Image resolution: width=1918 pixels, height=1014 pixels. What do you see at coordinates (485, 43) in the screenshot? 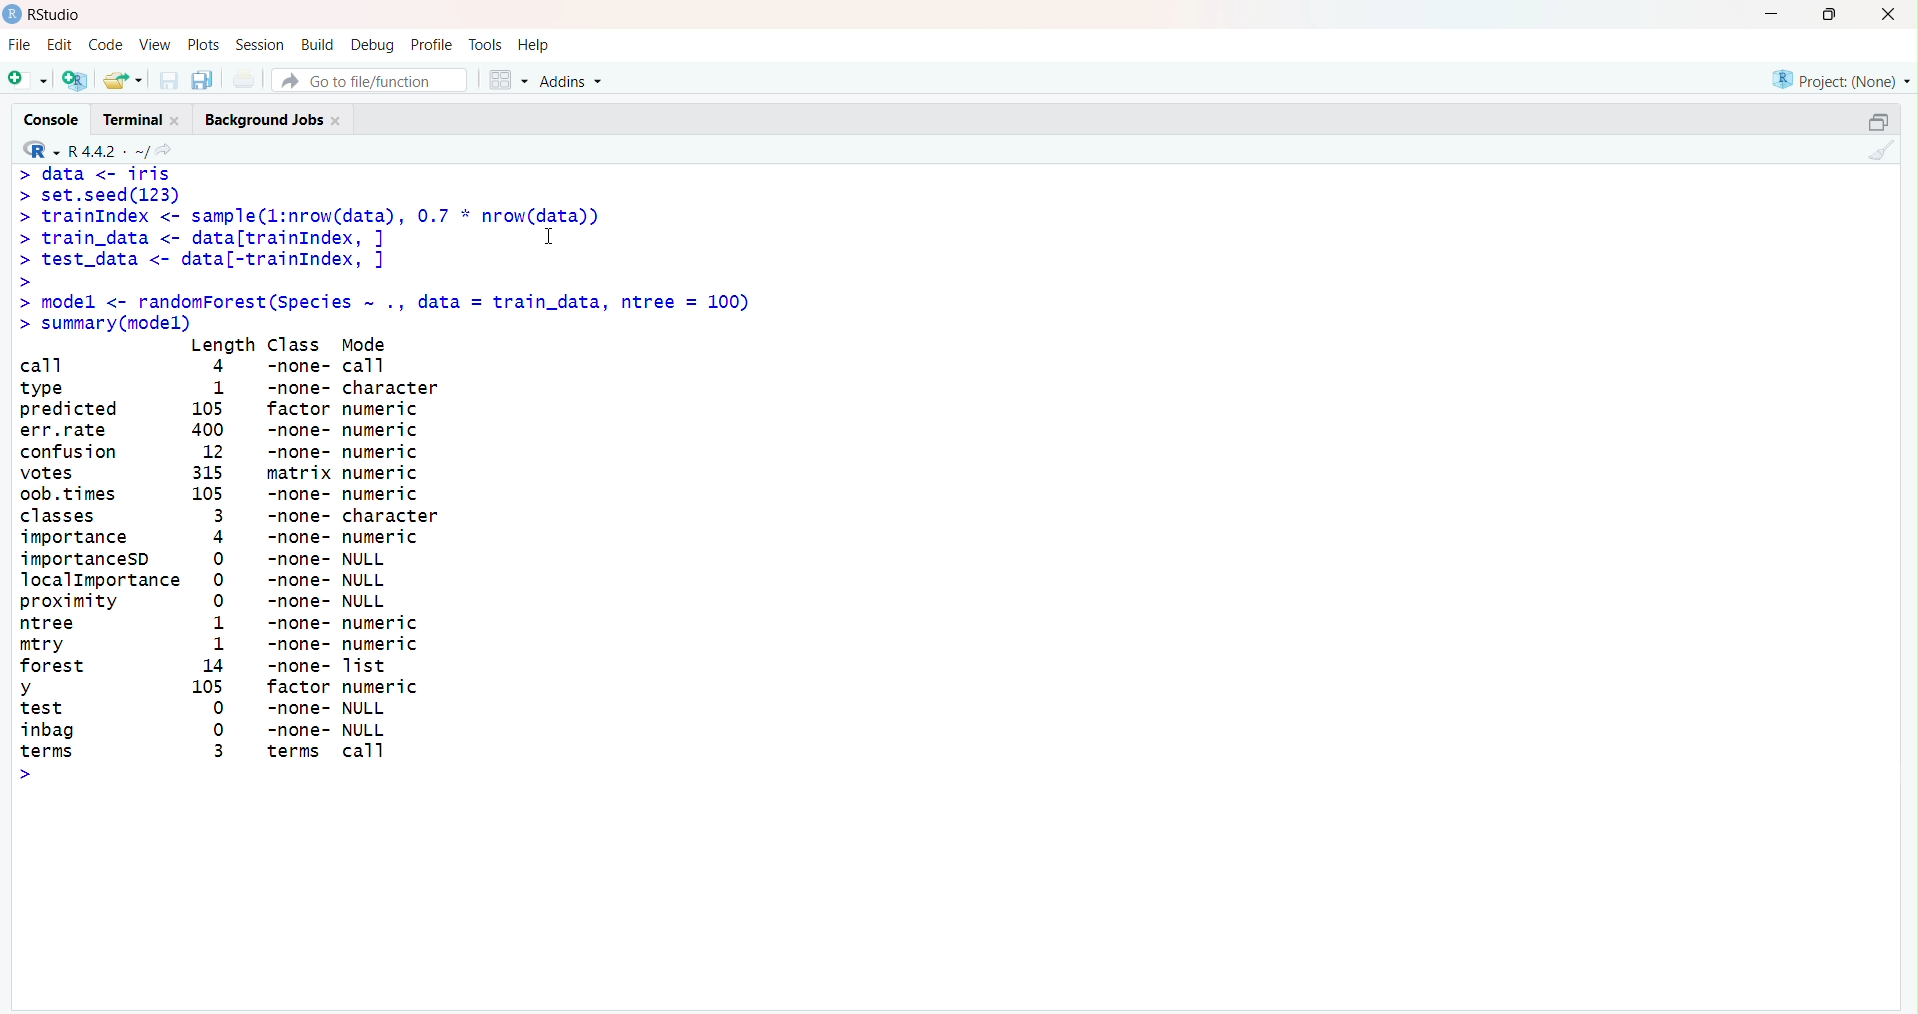
I see `Tools` at bounding box center [485, 43].